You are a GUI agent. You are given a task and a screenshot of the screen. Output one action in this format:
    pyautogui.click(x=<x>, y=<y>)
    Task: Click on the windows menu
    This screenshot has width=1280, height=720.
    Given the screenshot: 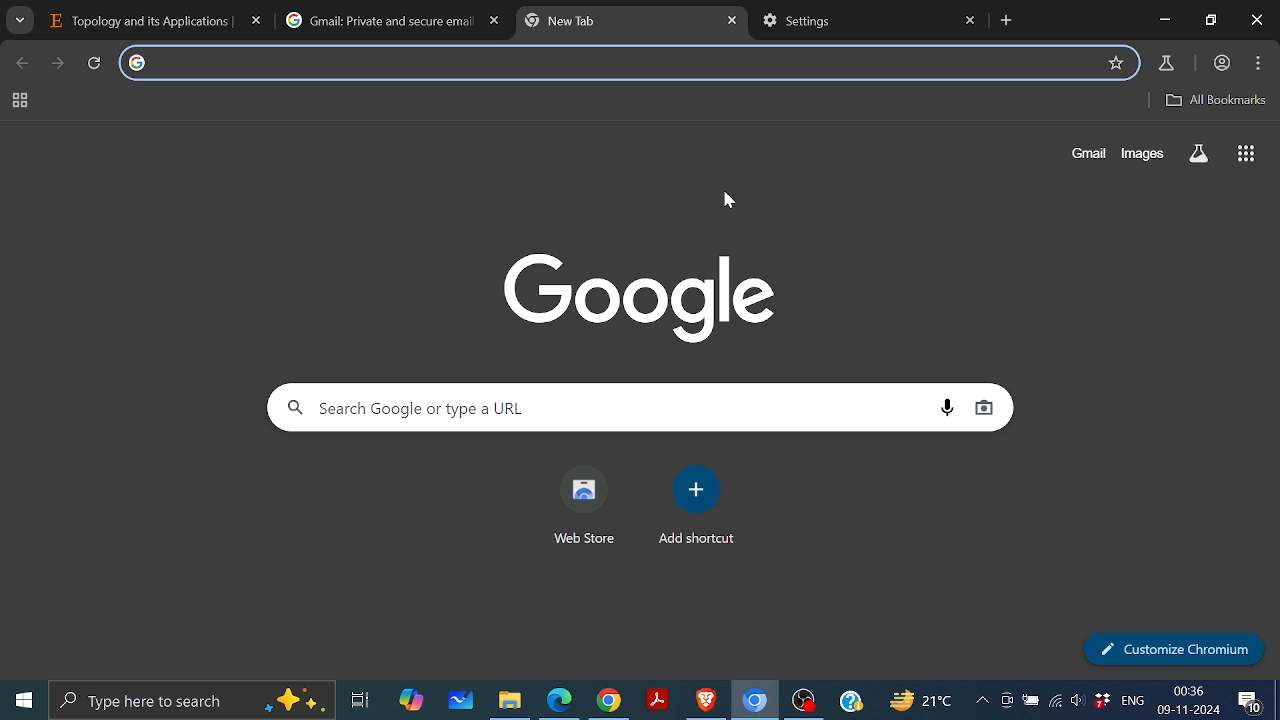 What is the action you would take?
    pyautogui.click(x=18, y=699)
    